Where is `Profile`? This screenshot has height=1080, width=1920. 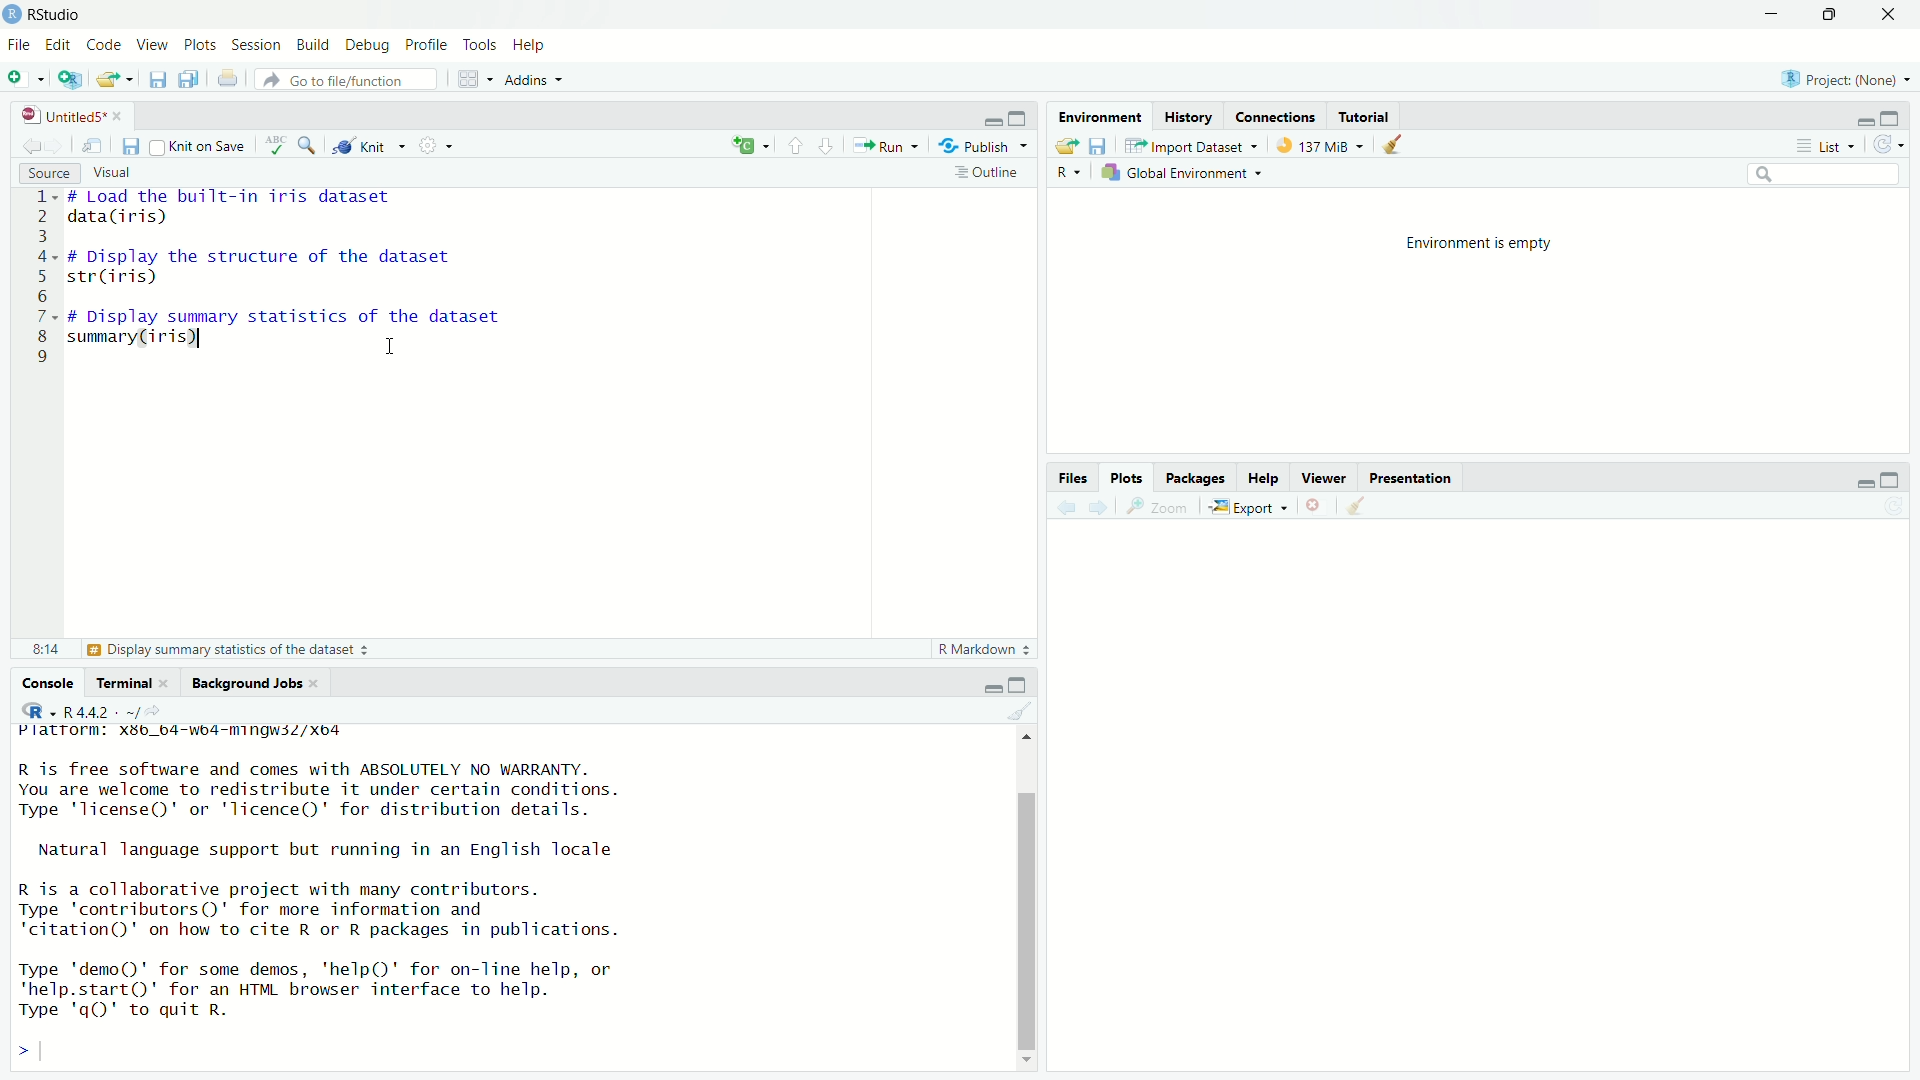
Profile is located at coordinates (429, 44).